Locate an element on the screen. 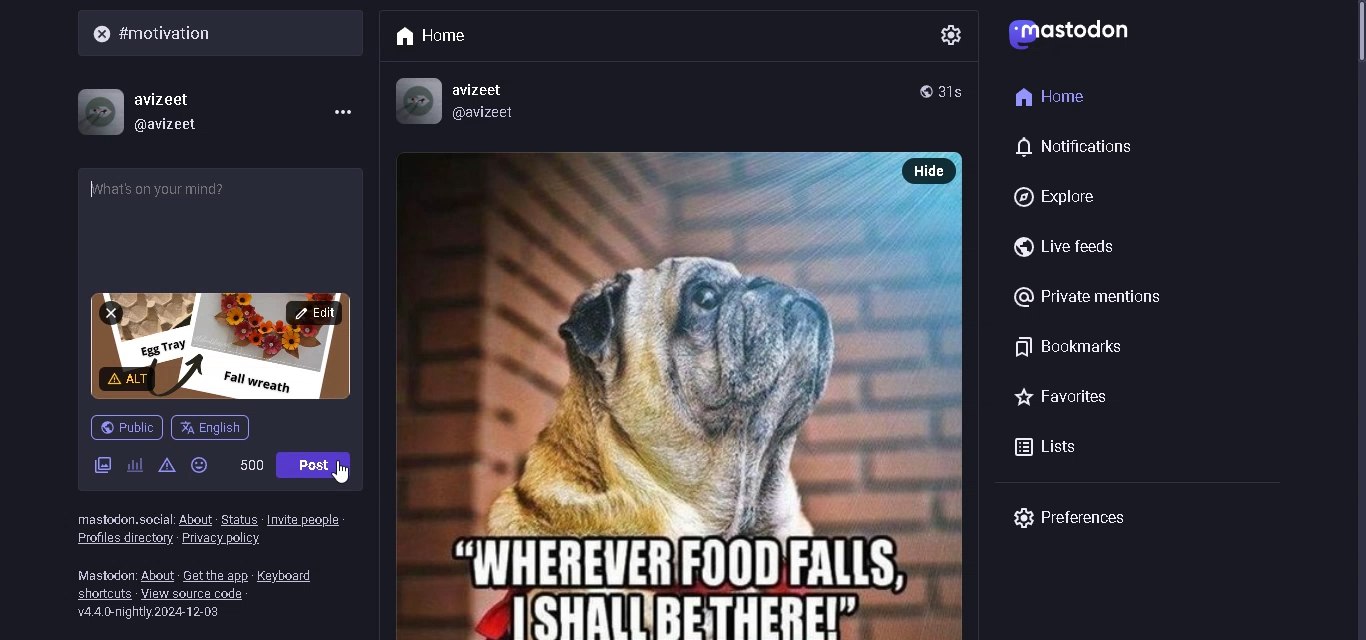 This screenshot has height=640, width=1366. remove picture is located at coordinates (112, 313).